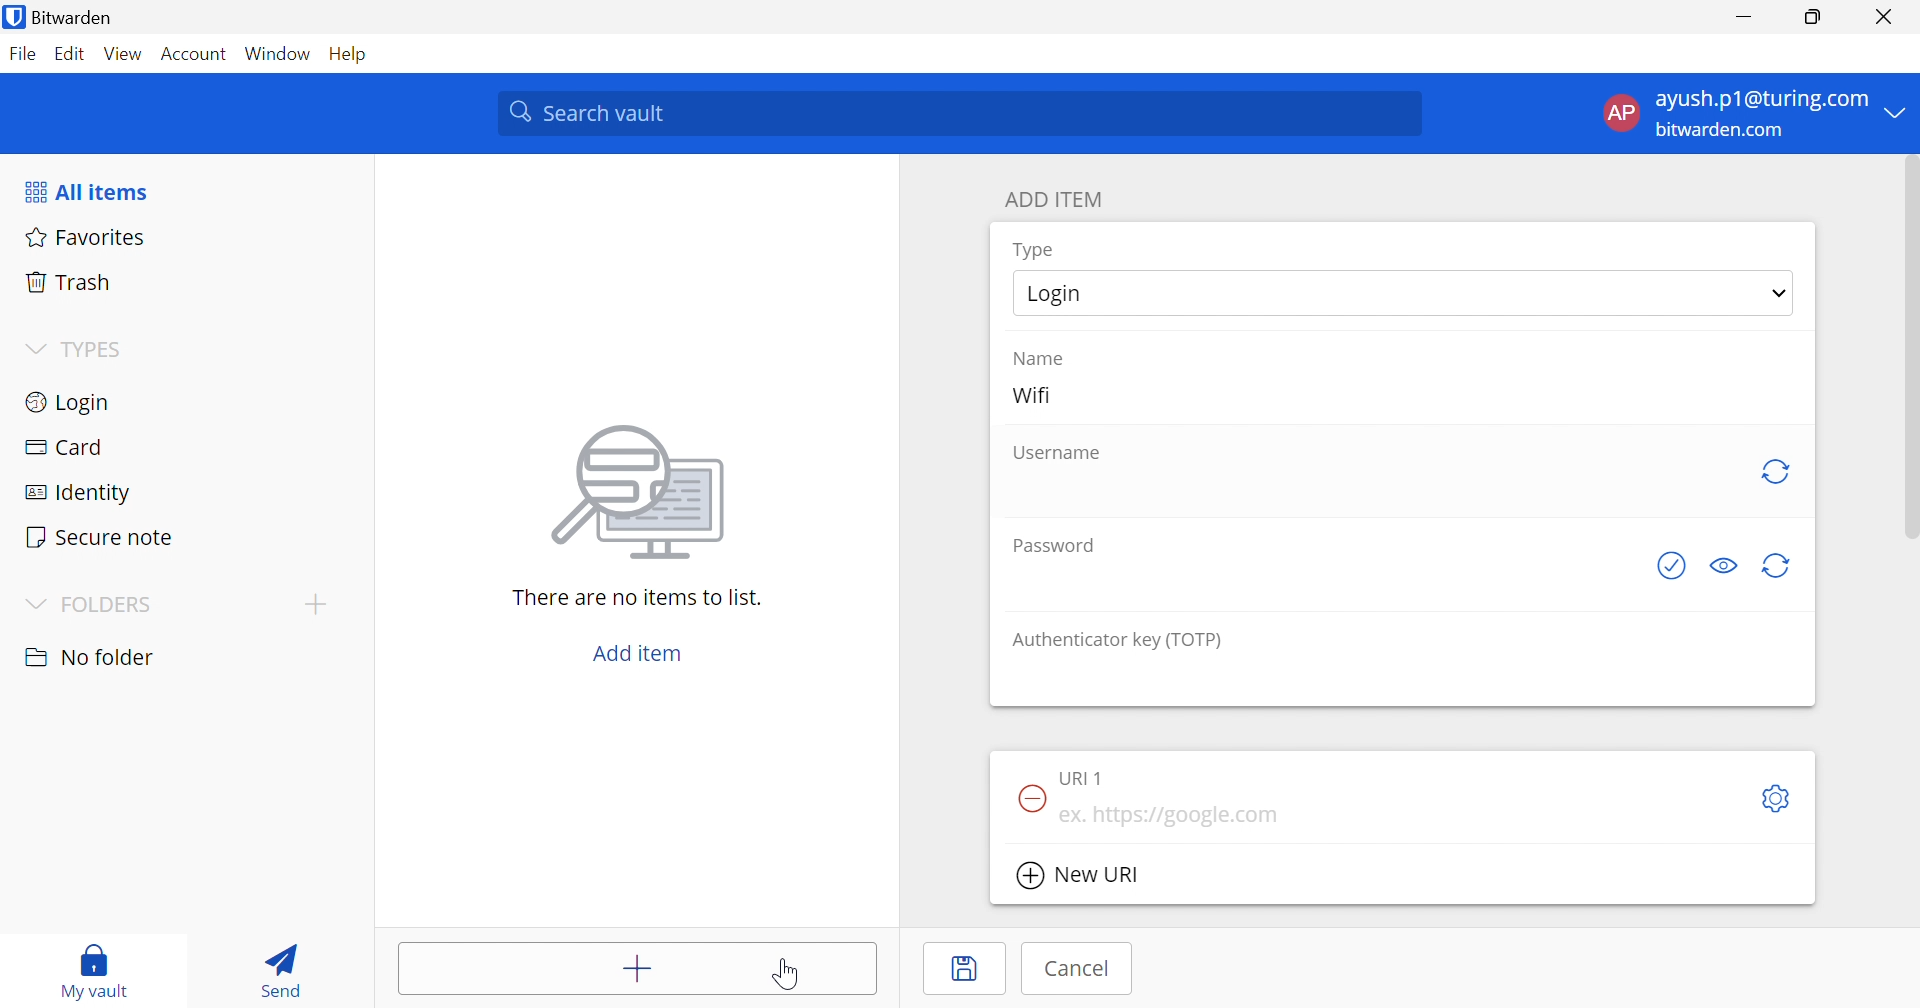 The width and height of the screenshot is (1920, 1008). I want to click on Favorites, so click(82, 235).